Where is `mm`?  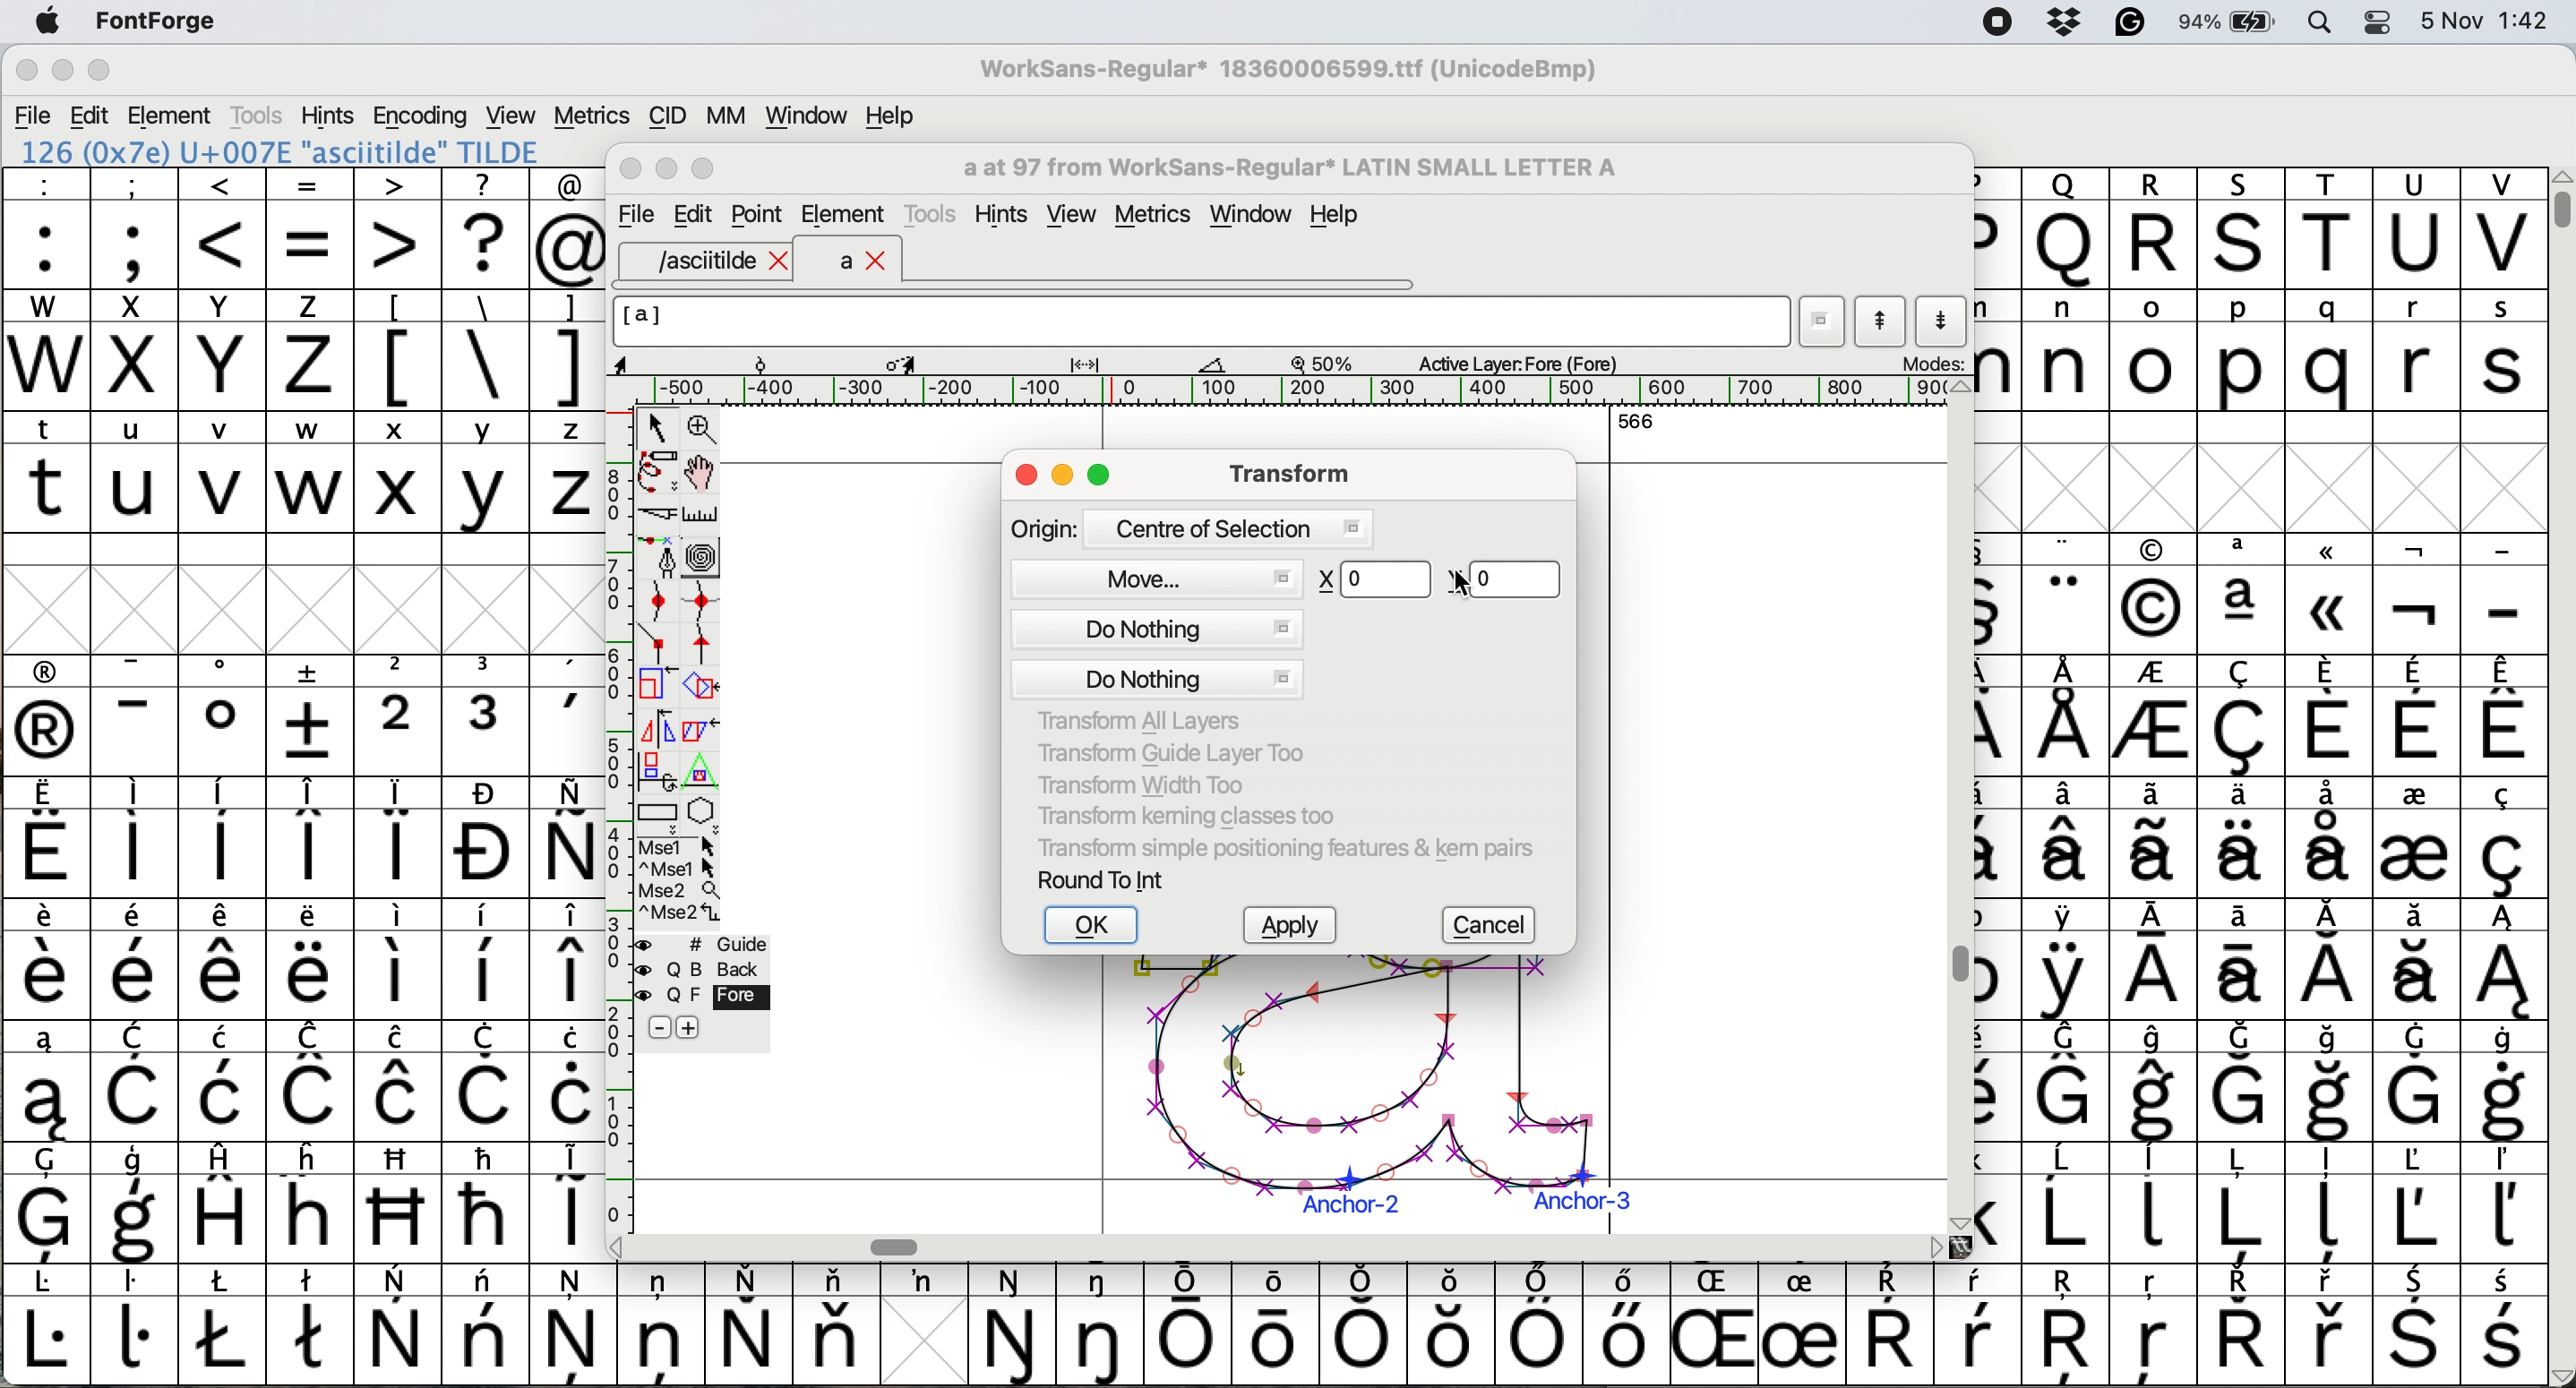
mm is located at coordinates (725, 115).